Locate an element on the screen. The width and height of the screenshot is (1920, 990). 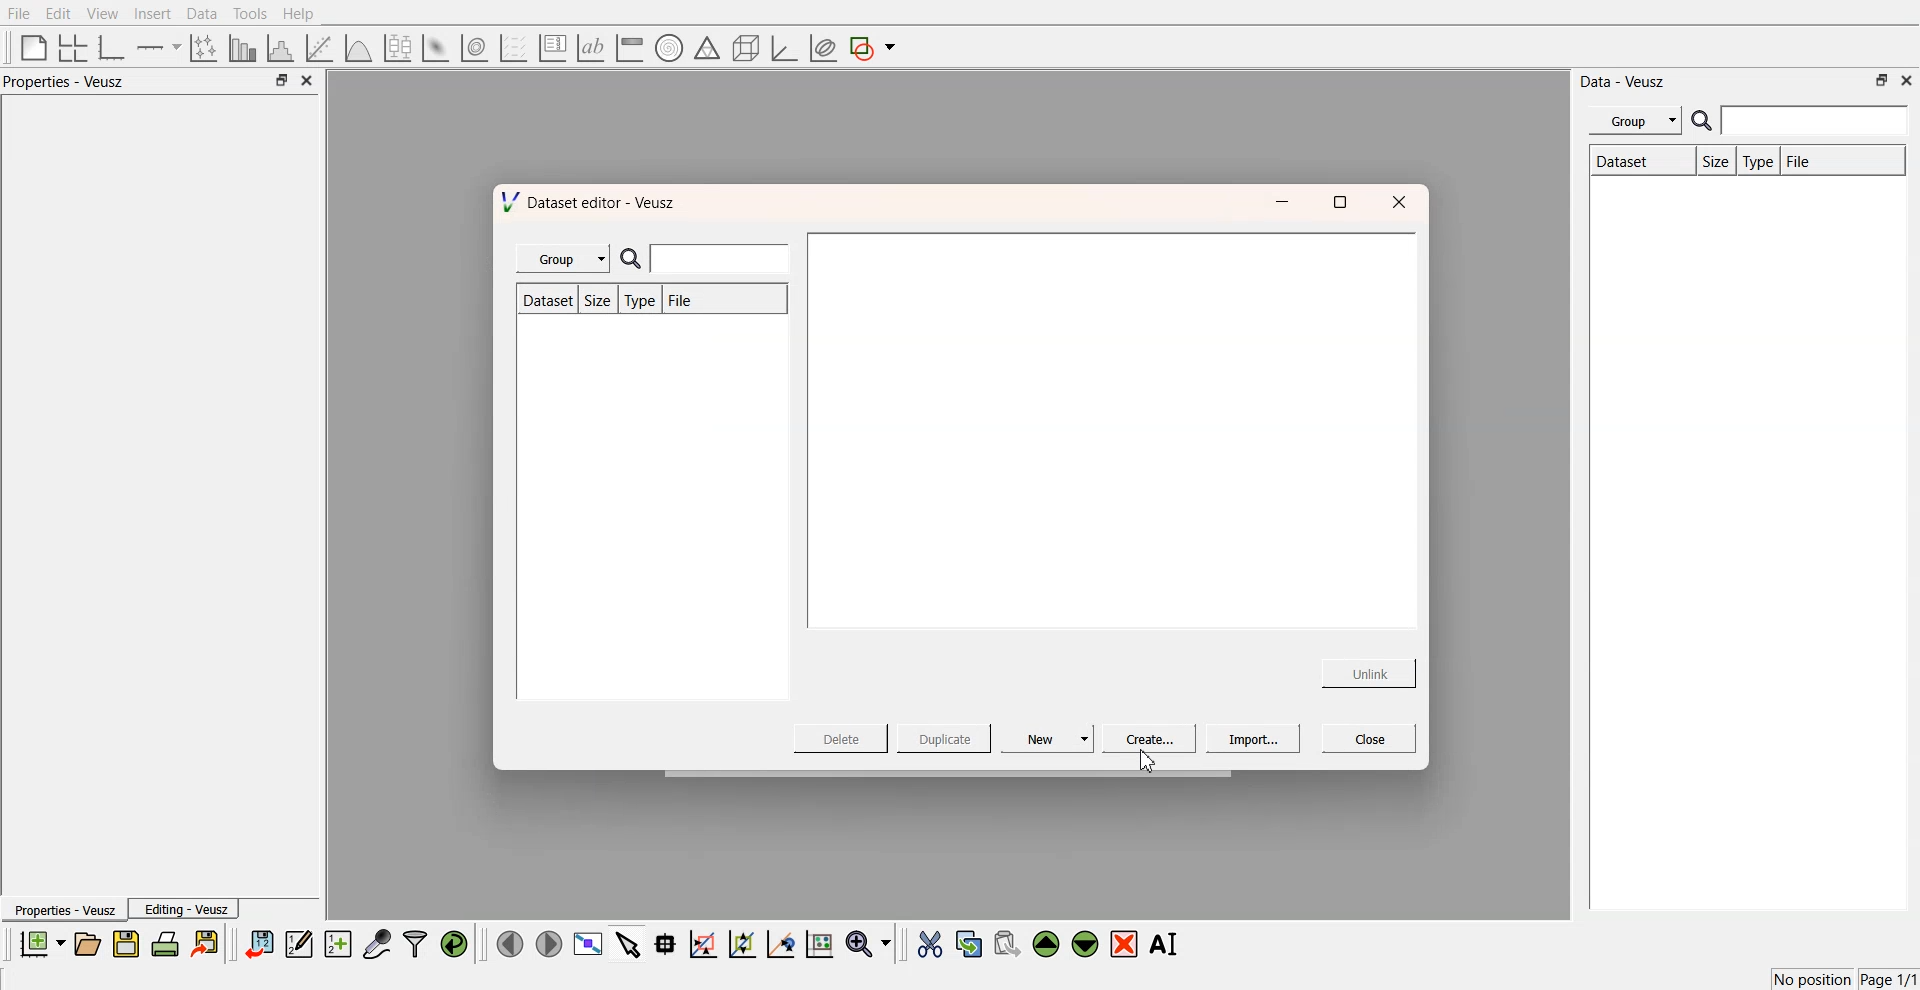
save is located at coordinates (129, 944).